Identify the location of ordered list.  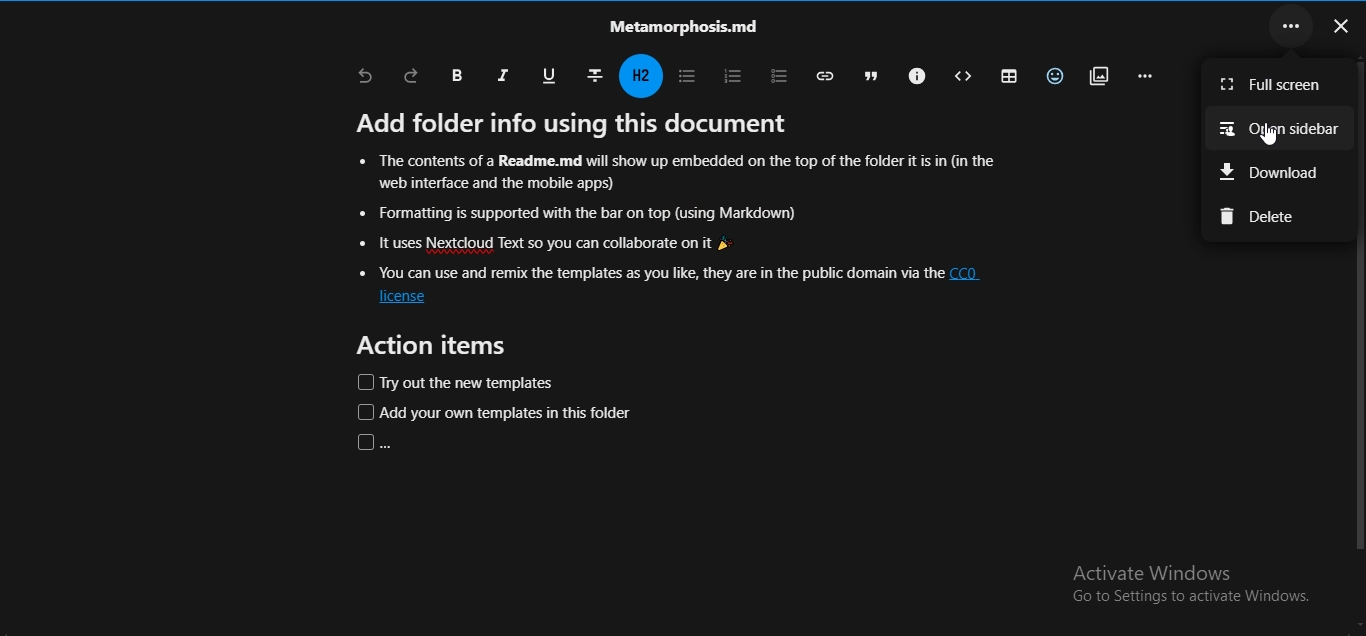
(731, 74).